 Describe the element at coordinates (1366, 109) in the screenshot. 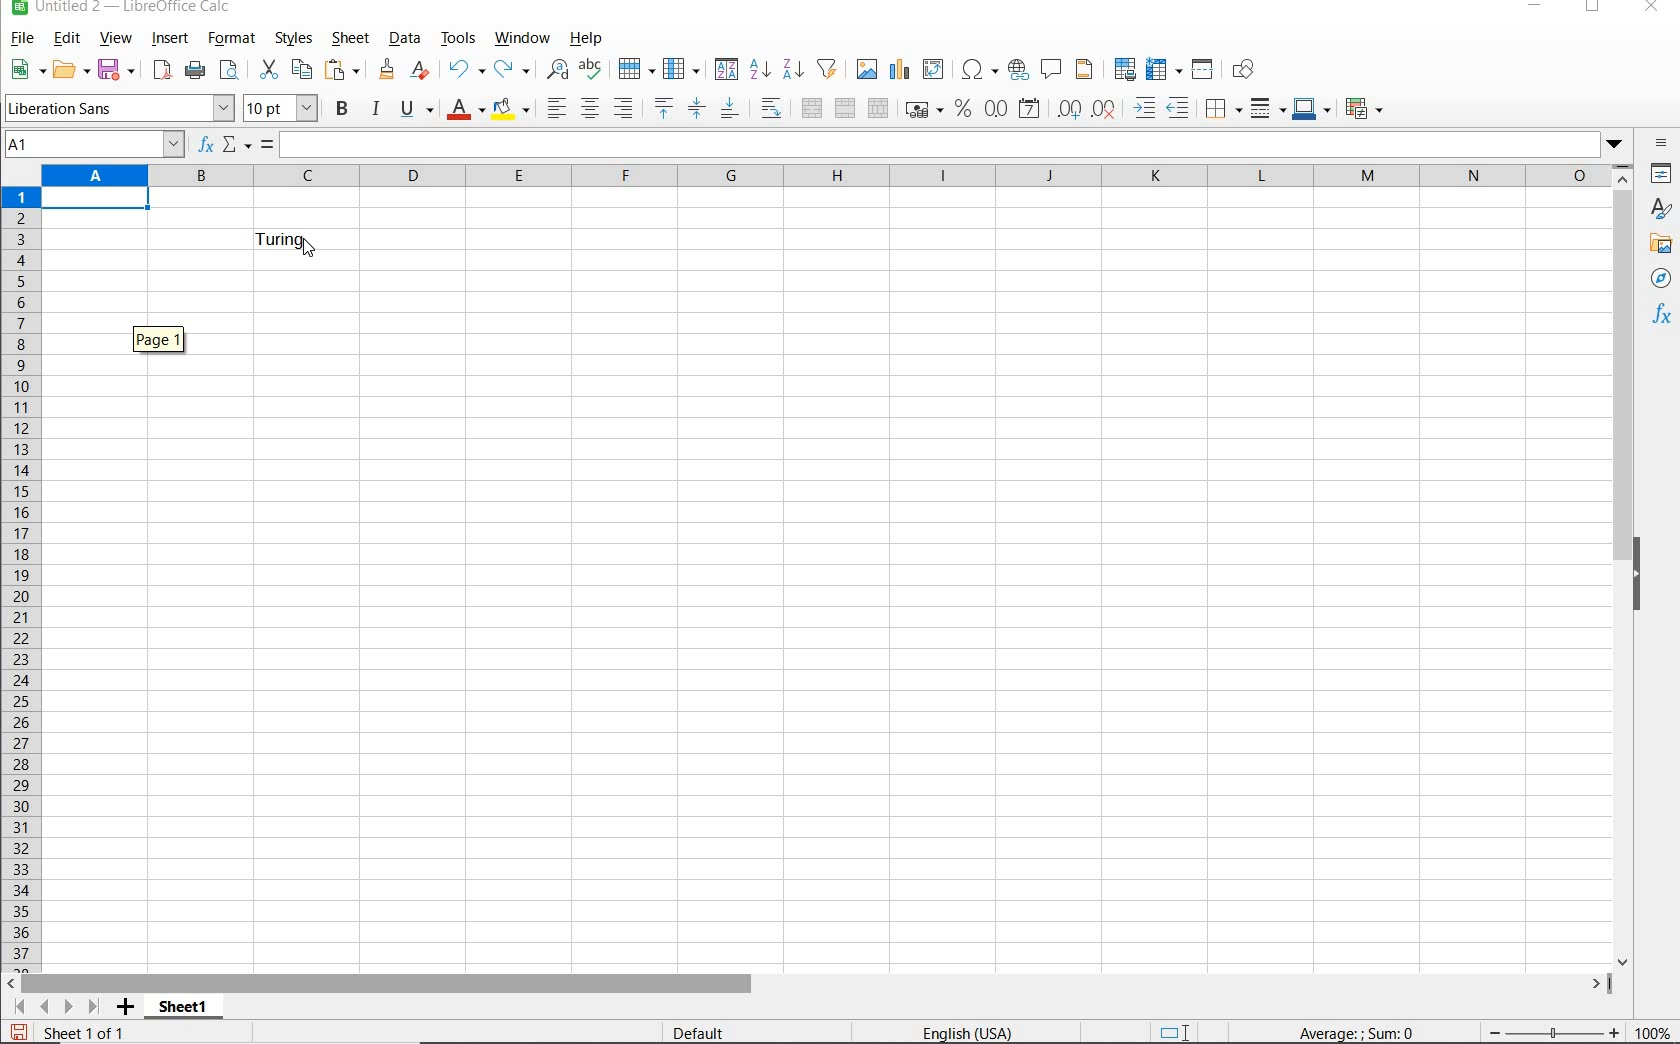

I see `CONDITIONAL` at that location.